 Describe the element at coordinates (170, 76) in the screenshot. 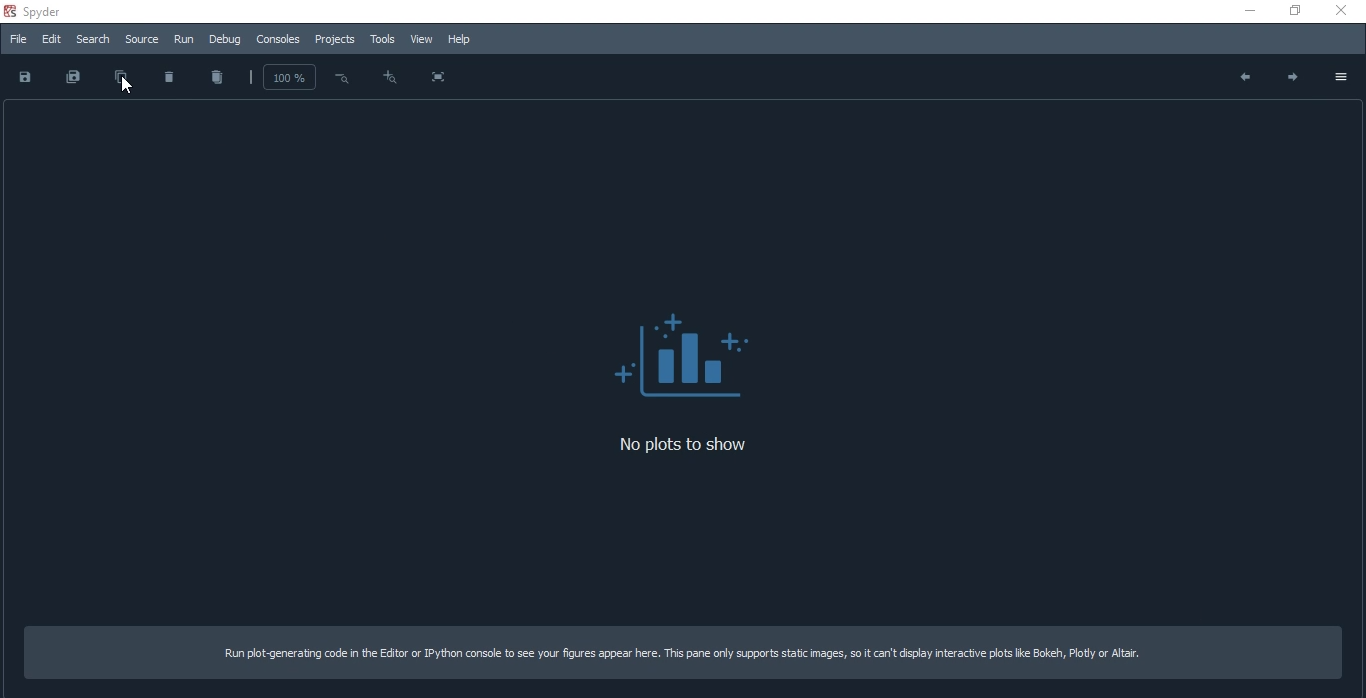

I see `delete` at that location.